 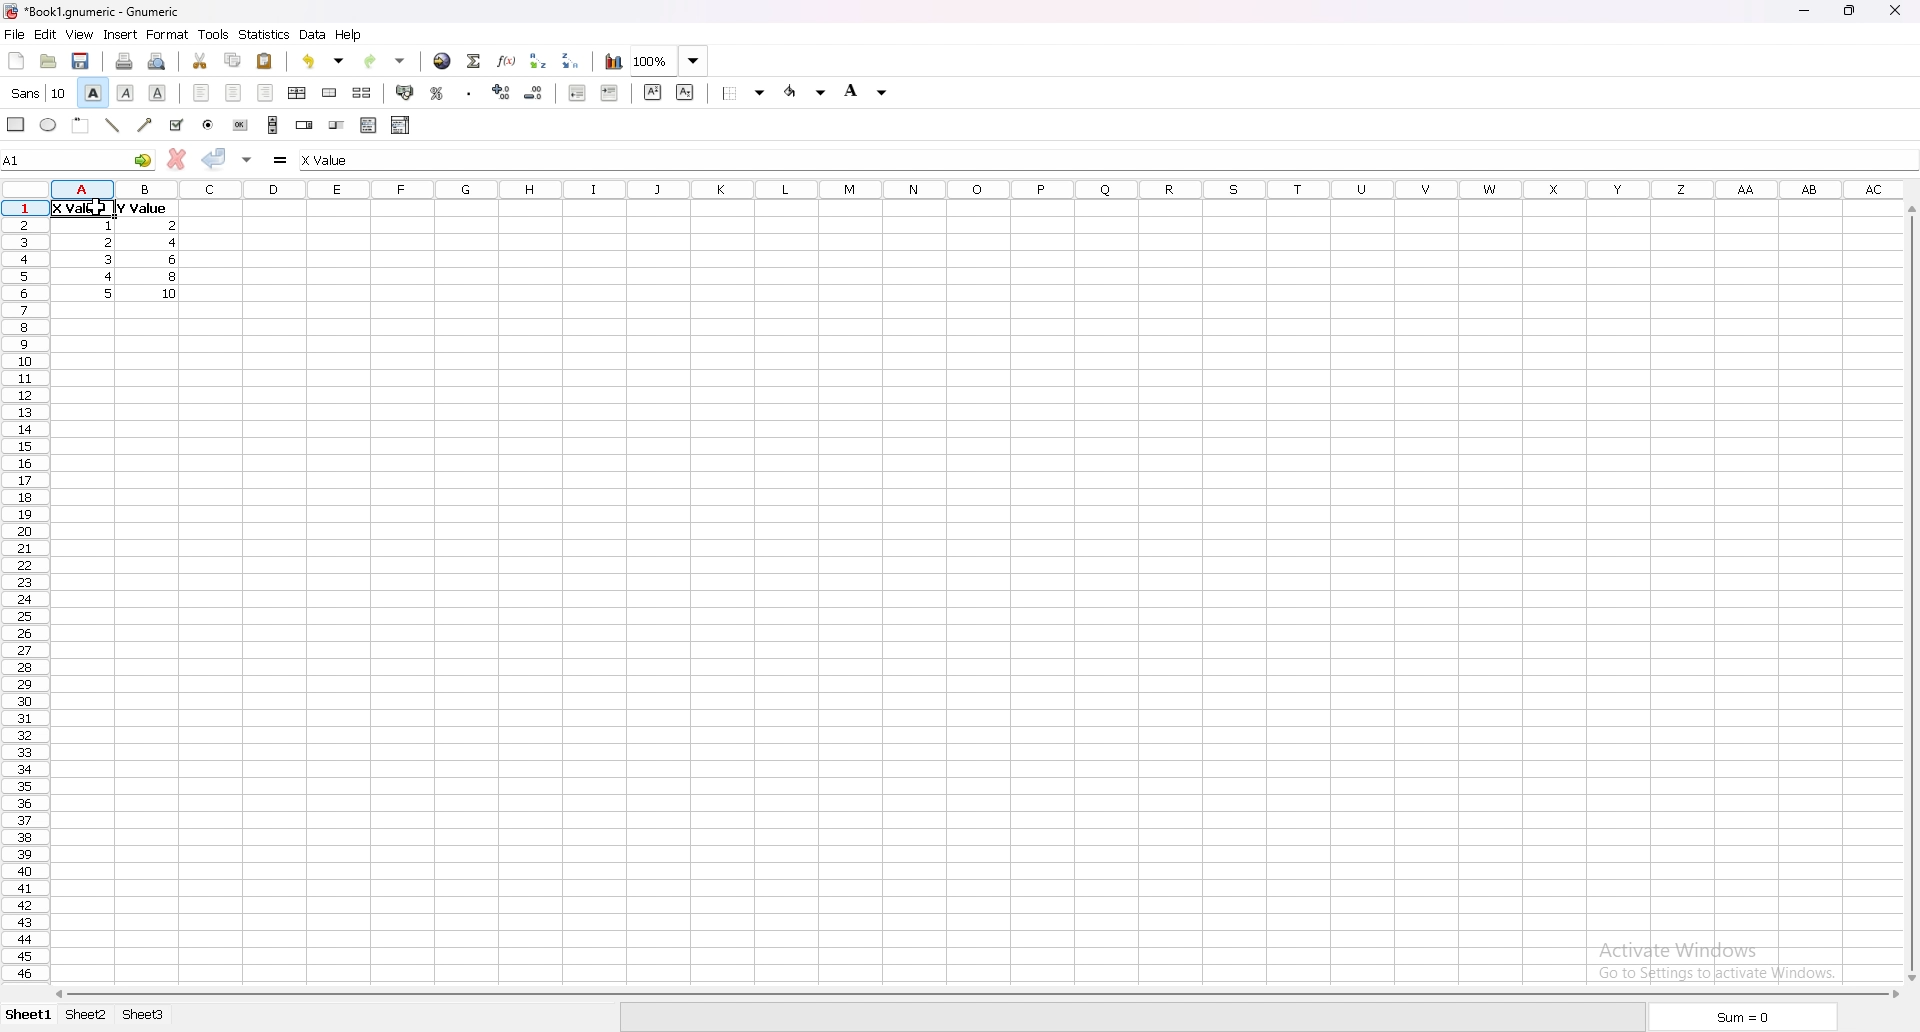 What do you see at coordinates (437, 93) in the screenshot?
I see `percentage` at bounding box center [437, 93].